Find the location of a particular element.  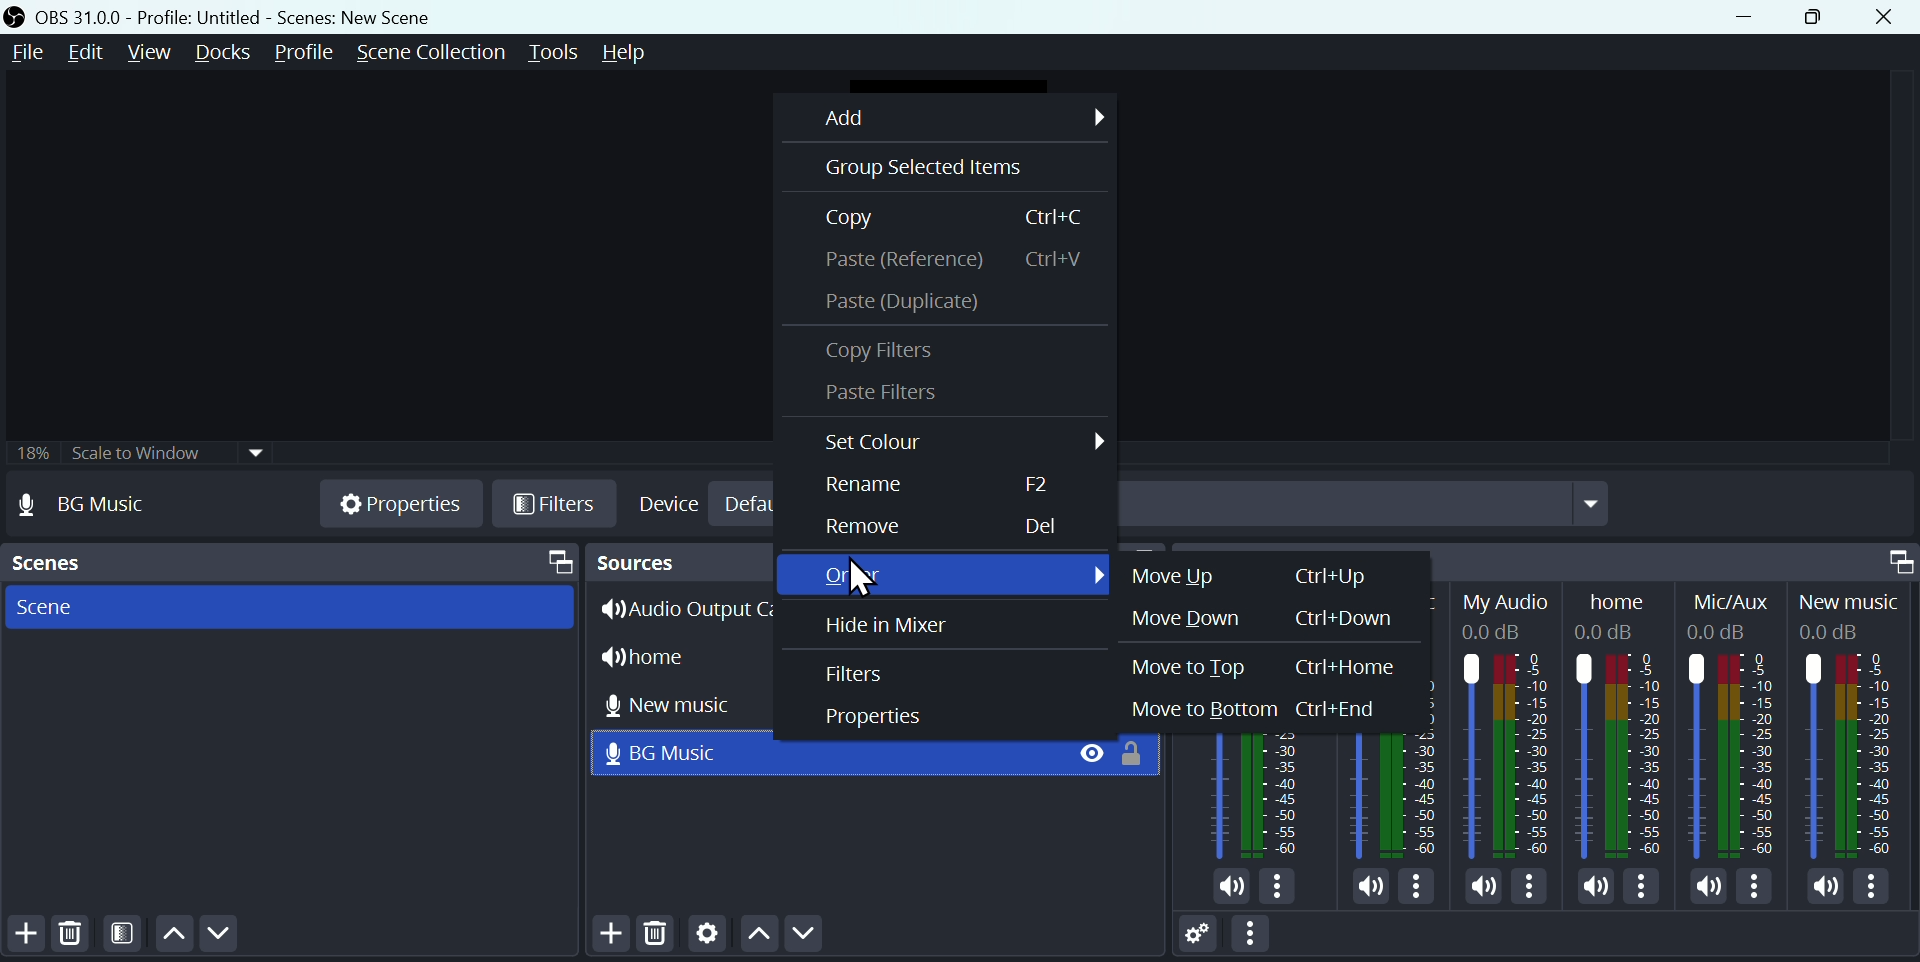

home is located at coordinates (679, 655).